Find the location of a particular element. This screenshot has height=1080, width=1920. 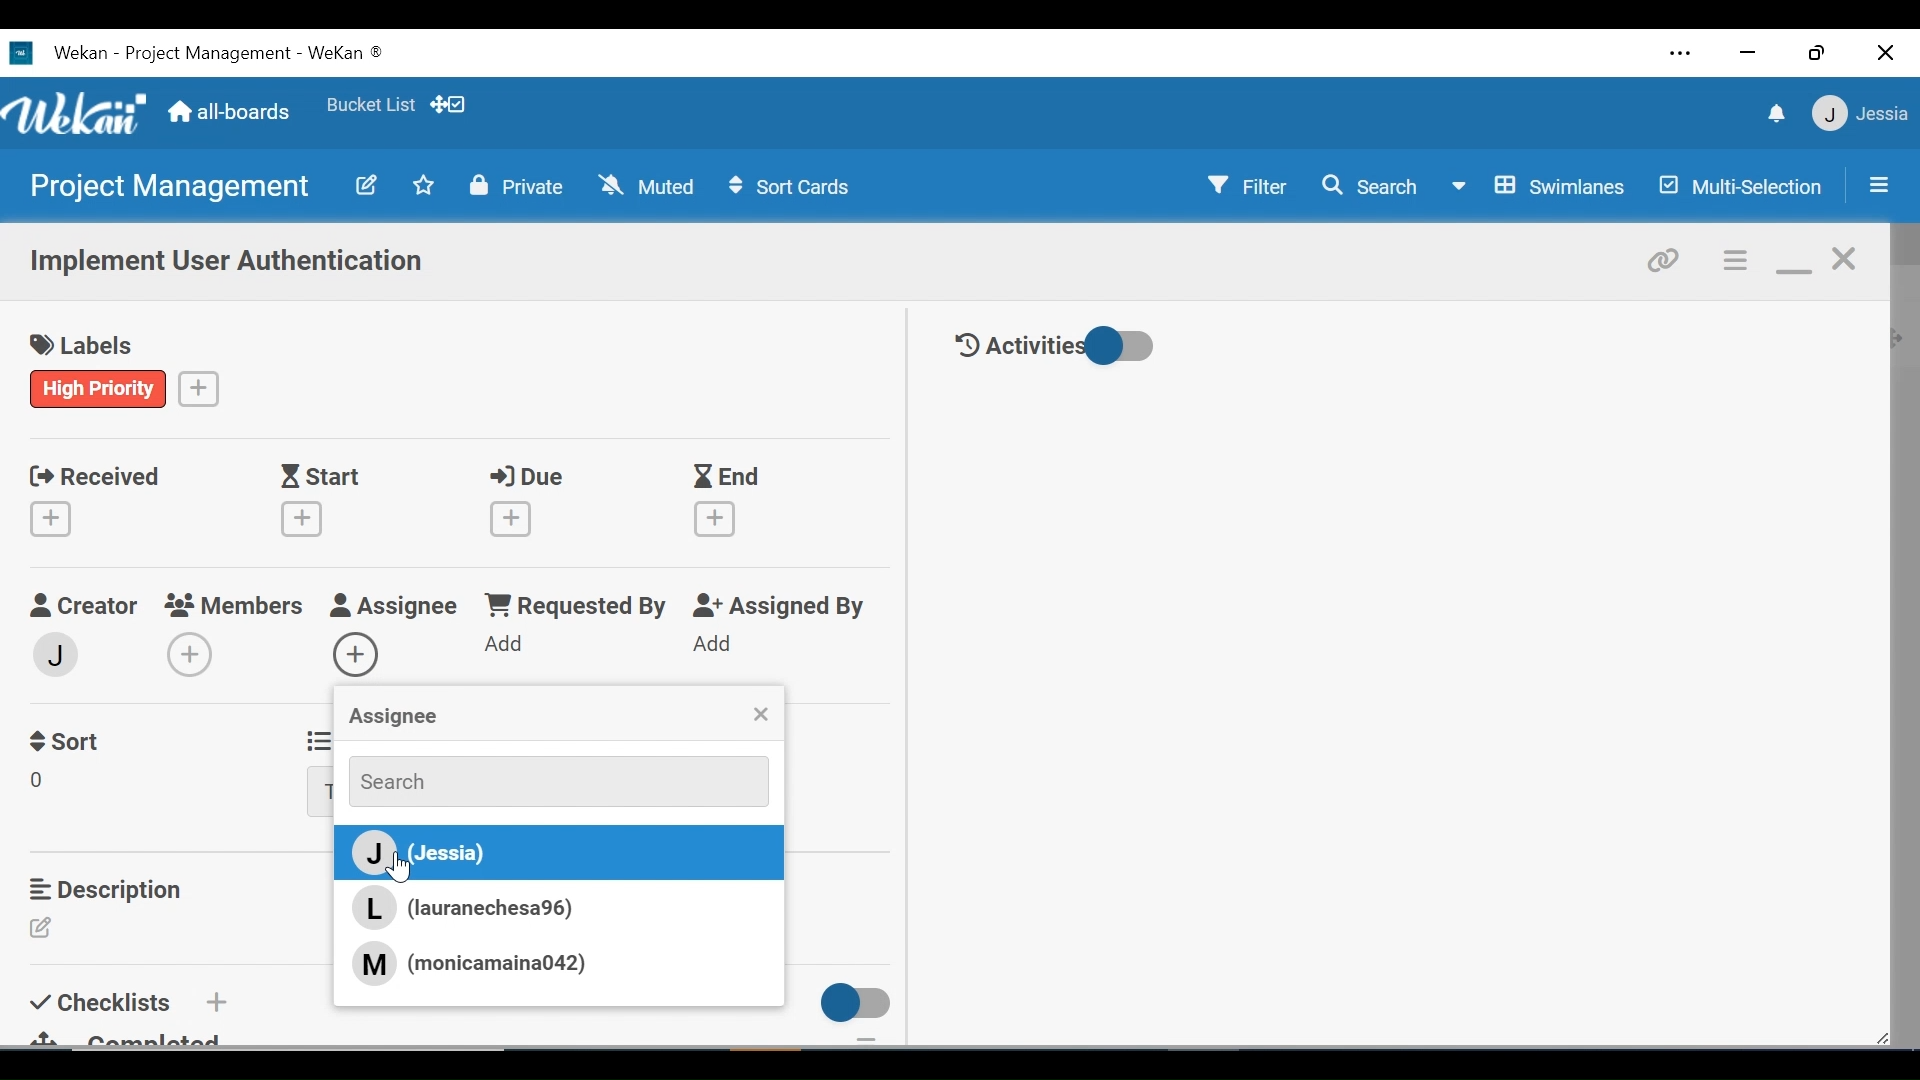

Assignee is located at coordinates (394, 607).